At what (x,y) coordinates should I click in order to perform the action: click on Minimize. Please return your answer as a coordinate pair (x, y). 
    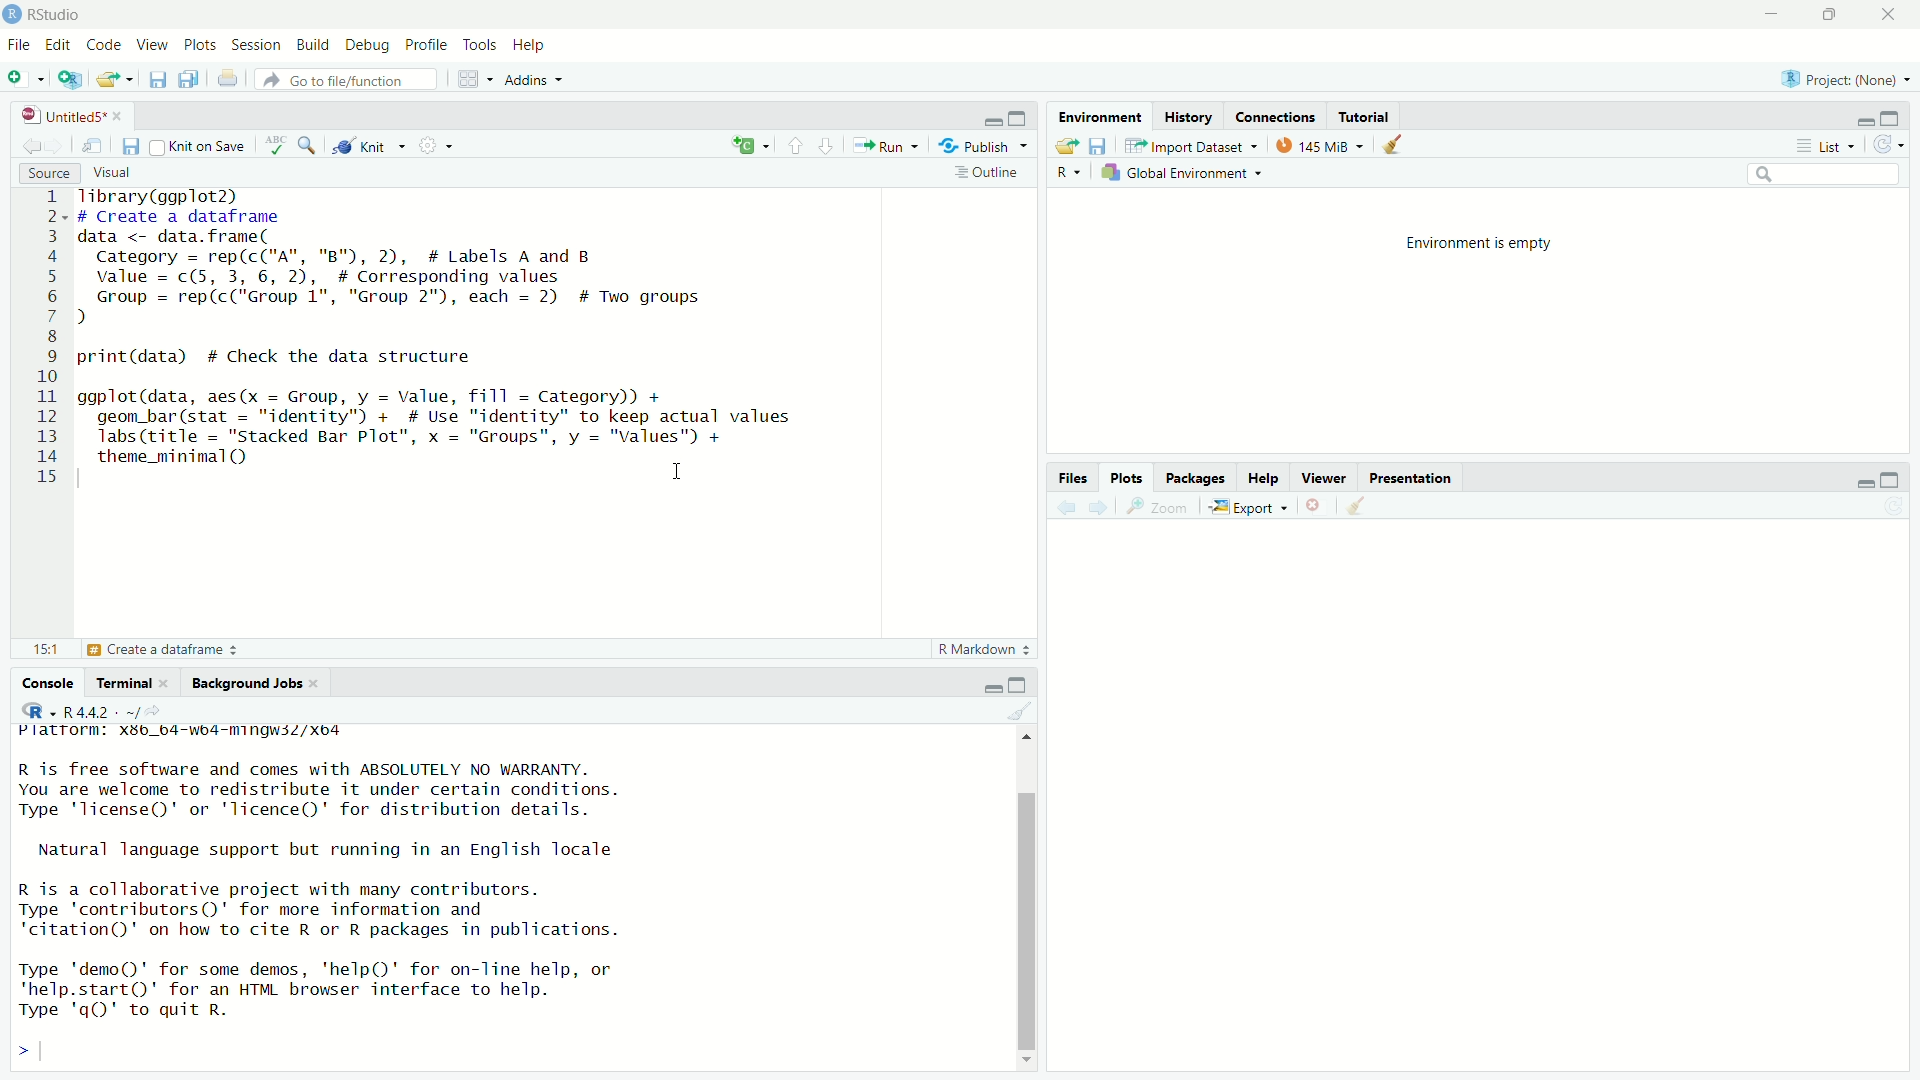
    Looking at the image, I should click on (1774, 15).